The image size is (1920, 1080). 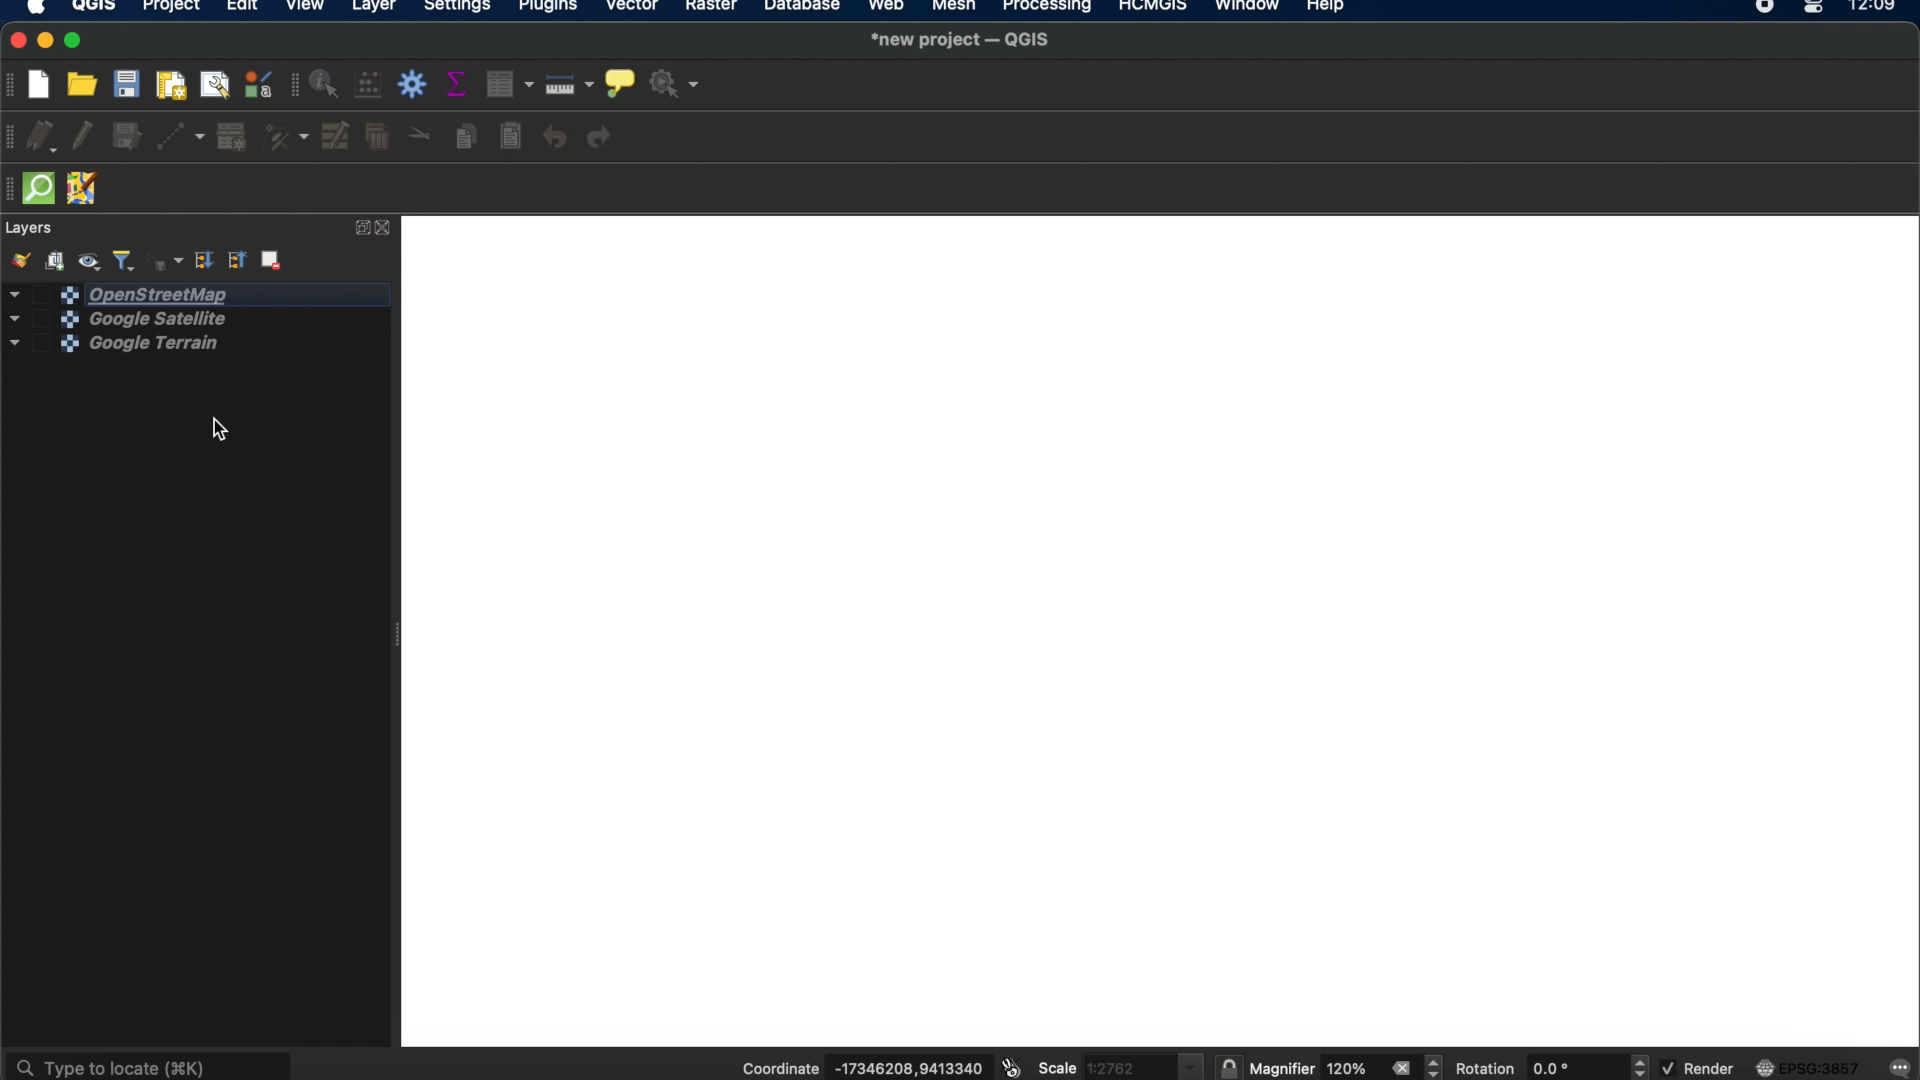 I want to click on control center, so click(x=1816, y=8).